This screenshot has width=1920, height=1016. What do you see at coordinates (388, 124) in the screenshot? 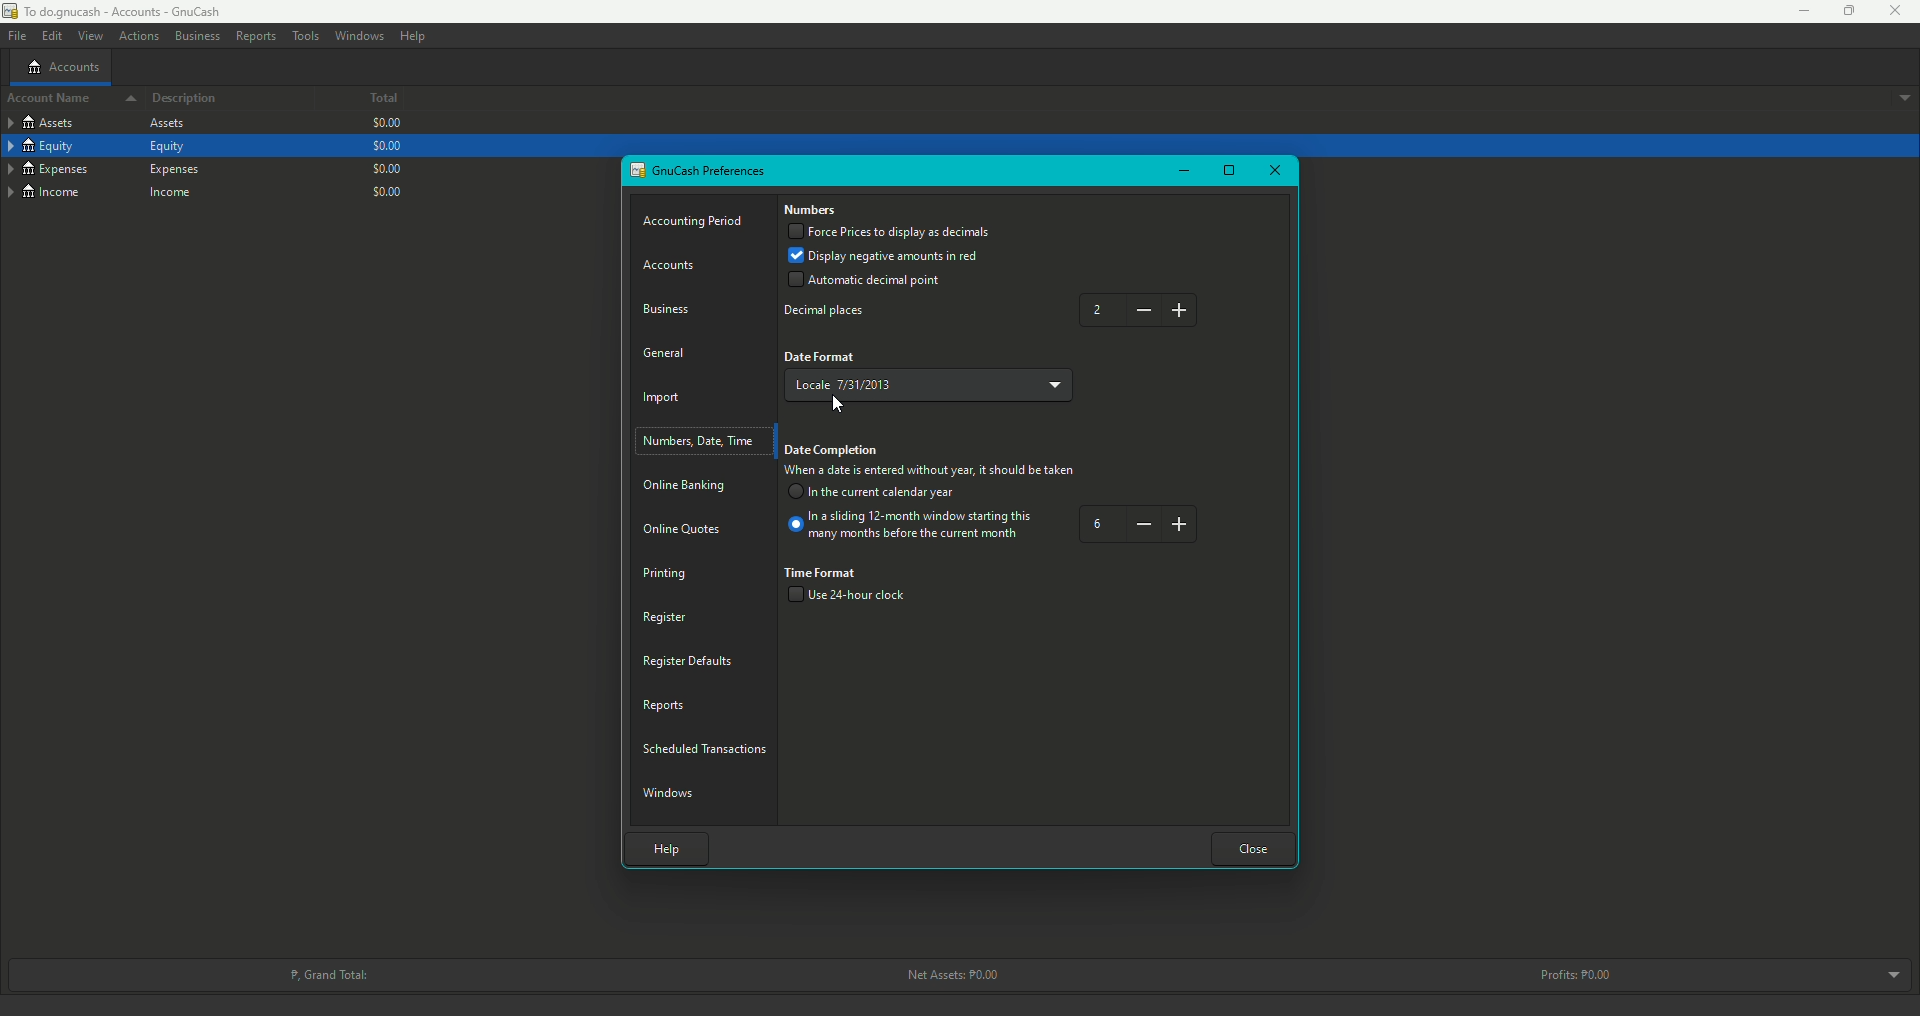
I see `$0` at bounding box center [388, 124].